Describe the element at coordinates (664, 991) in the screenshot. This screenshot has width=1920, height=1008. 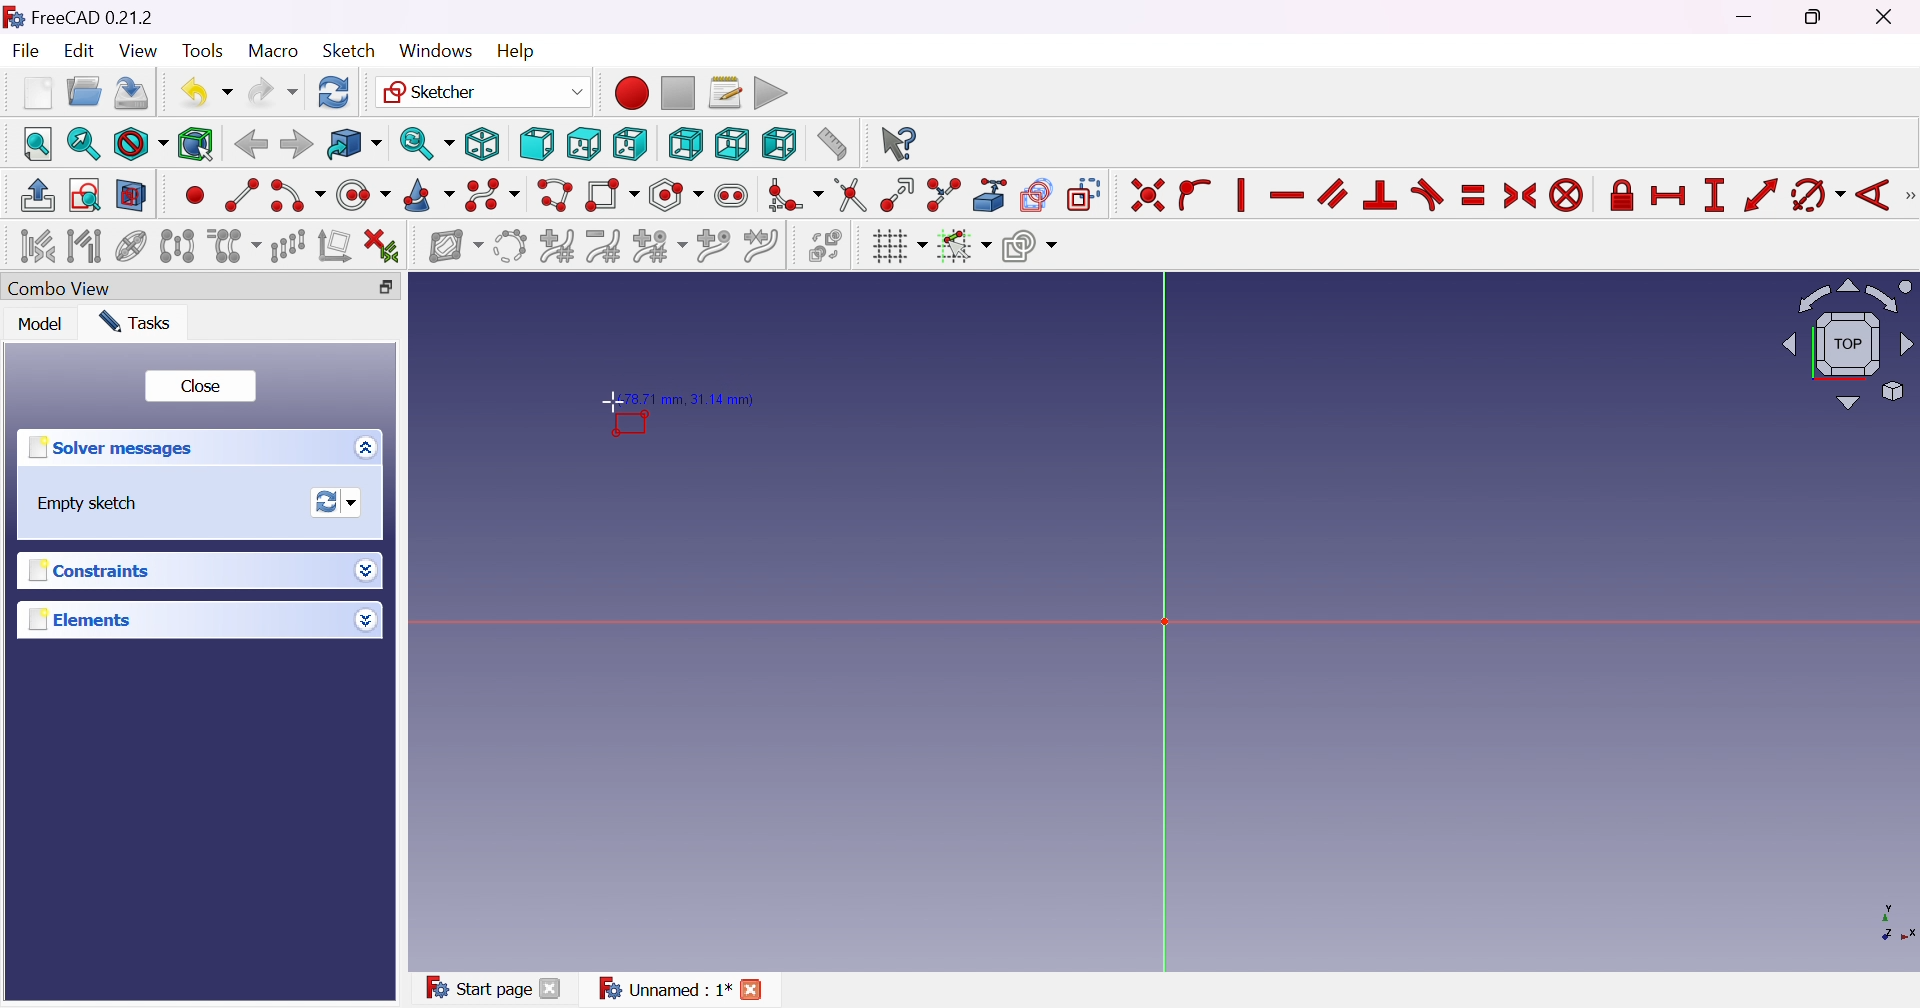
I see `Unnamed:1*` at that location.